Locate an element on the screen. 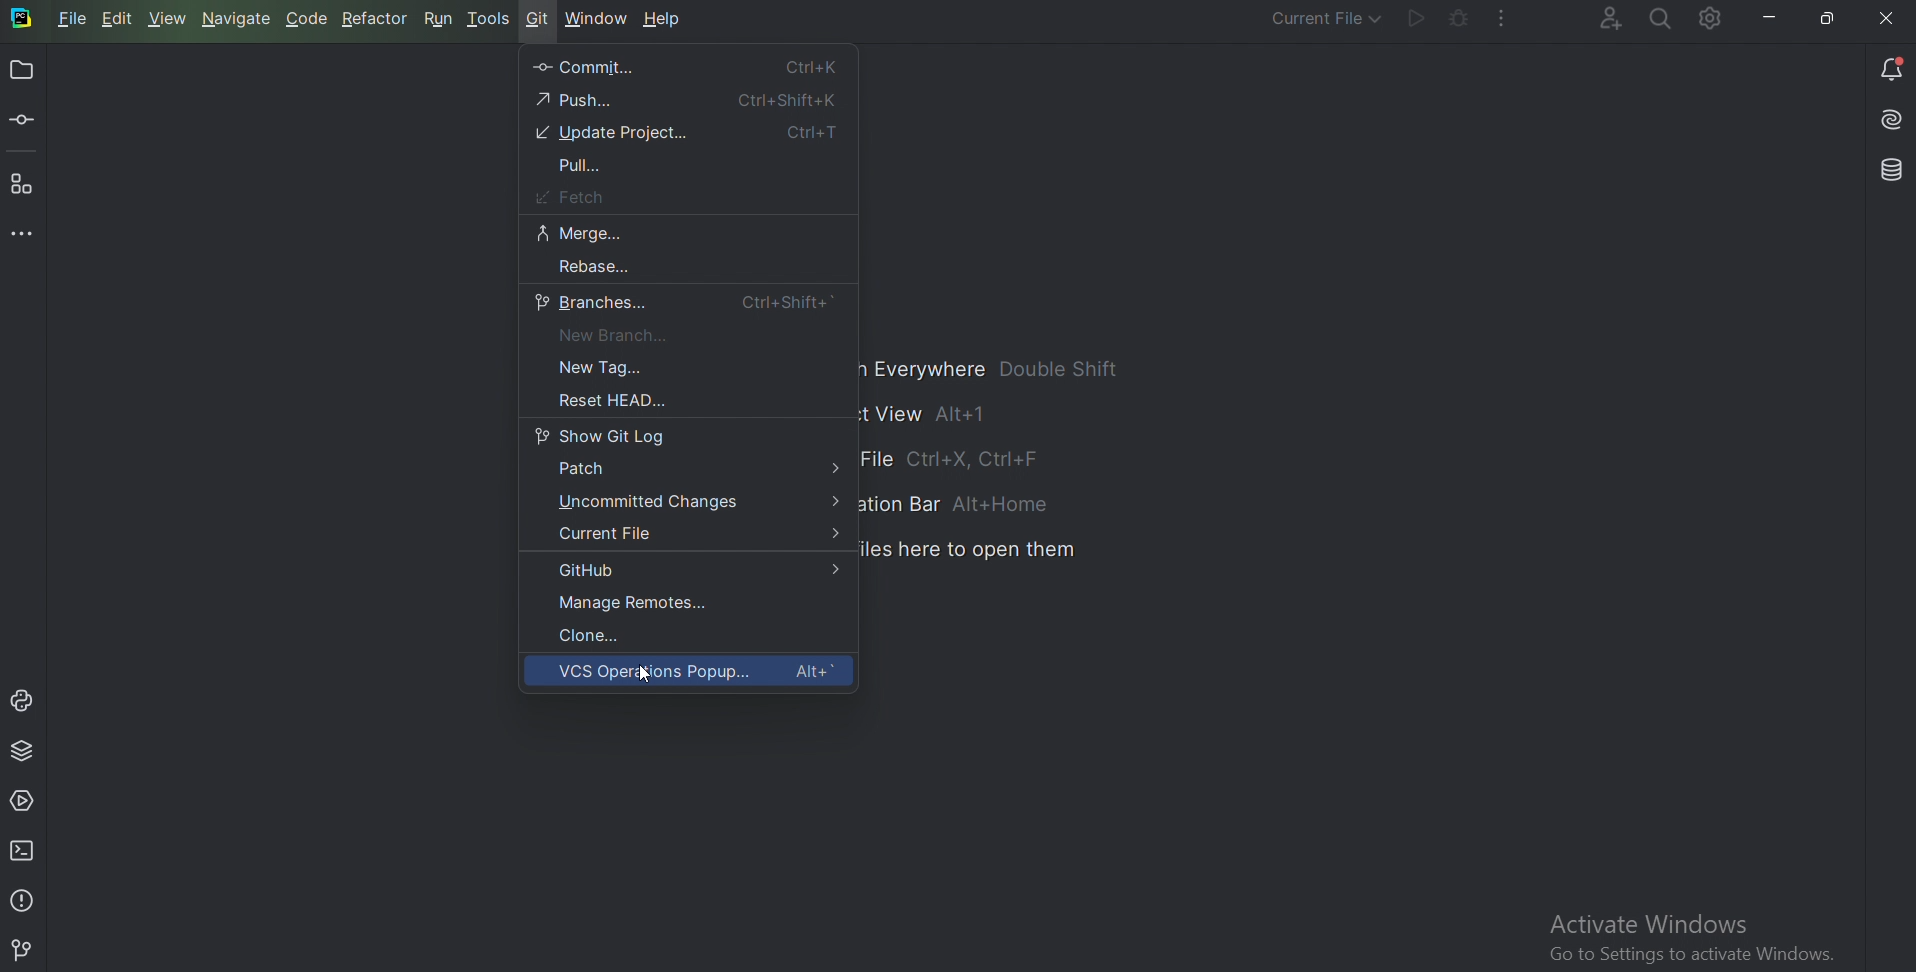 Image resolution: width=1916 pixels, height=972 pixels. Debug is located at coordinates (1453, 20).